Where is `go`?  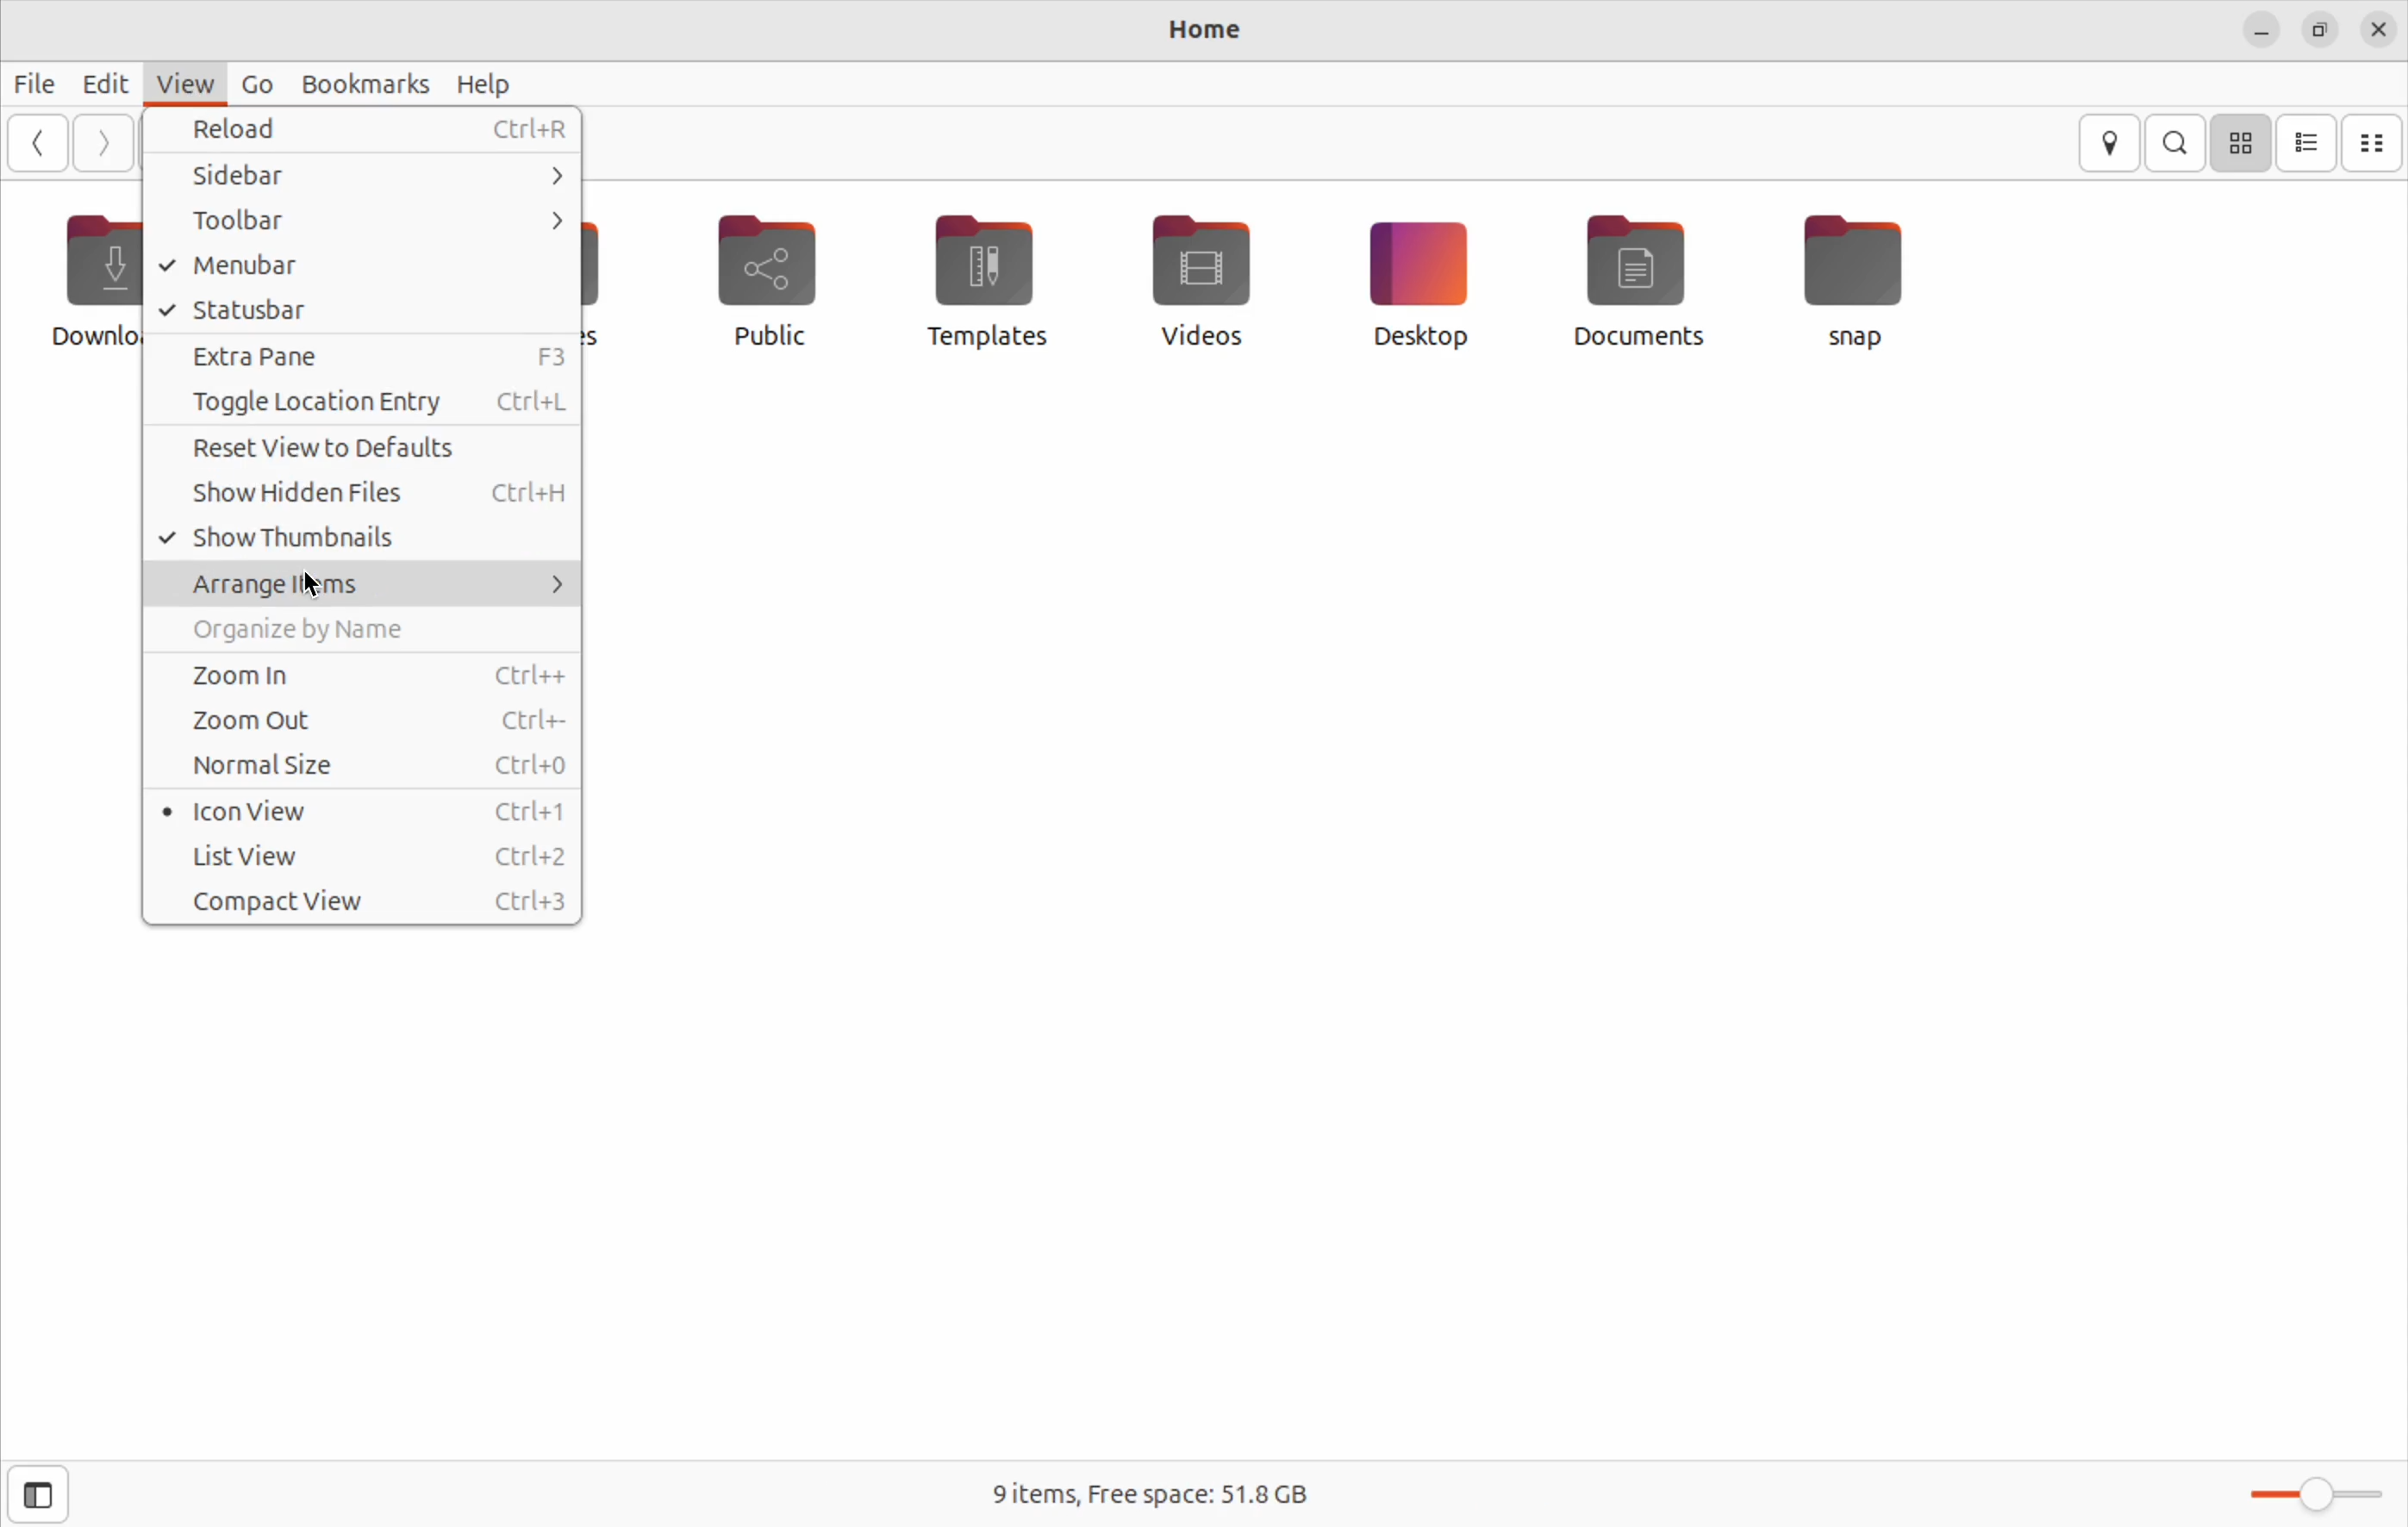 go is located at coordinates (253, 85).